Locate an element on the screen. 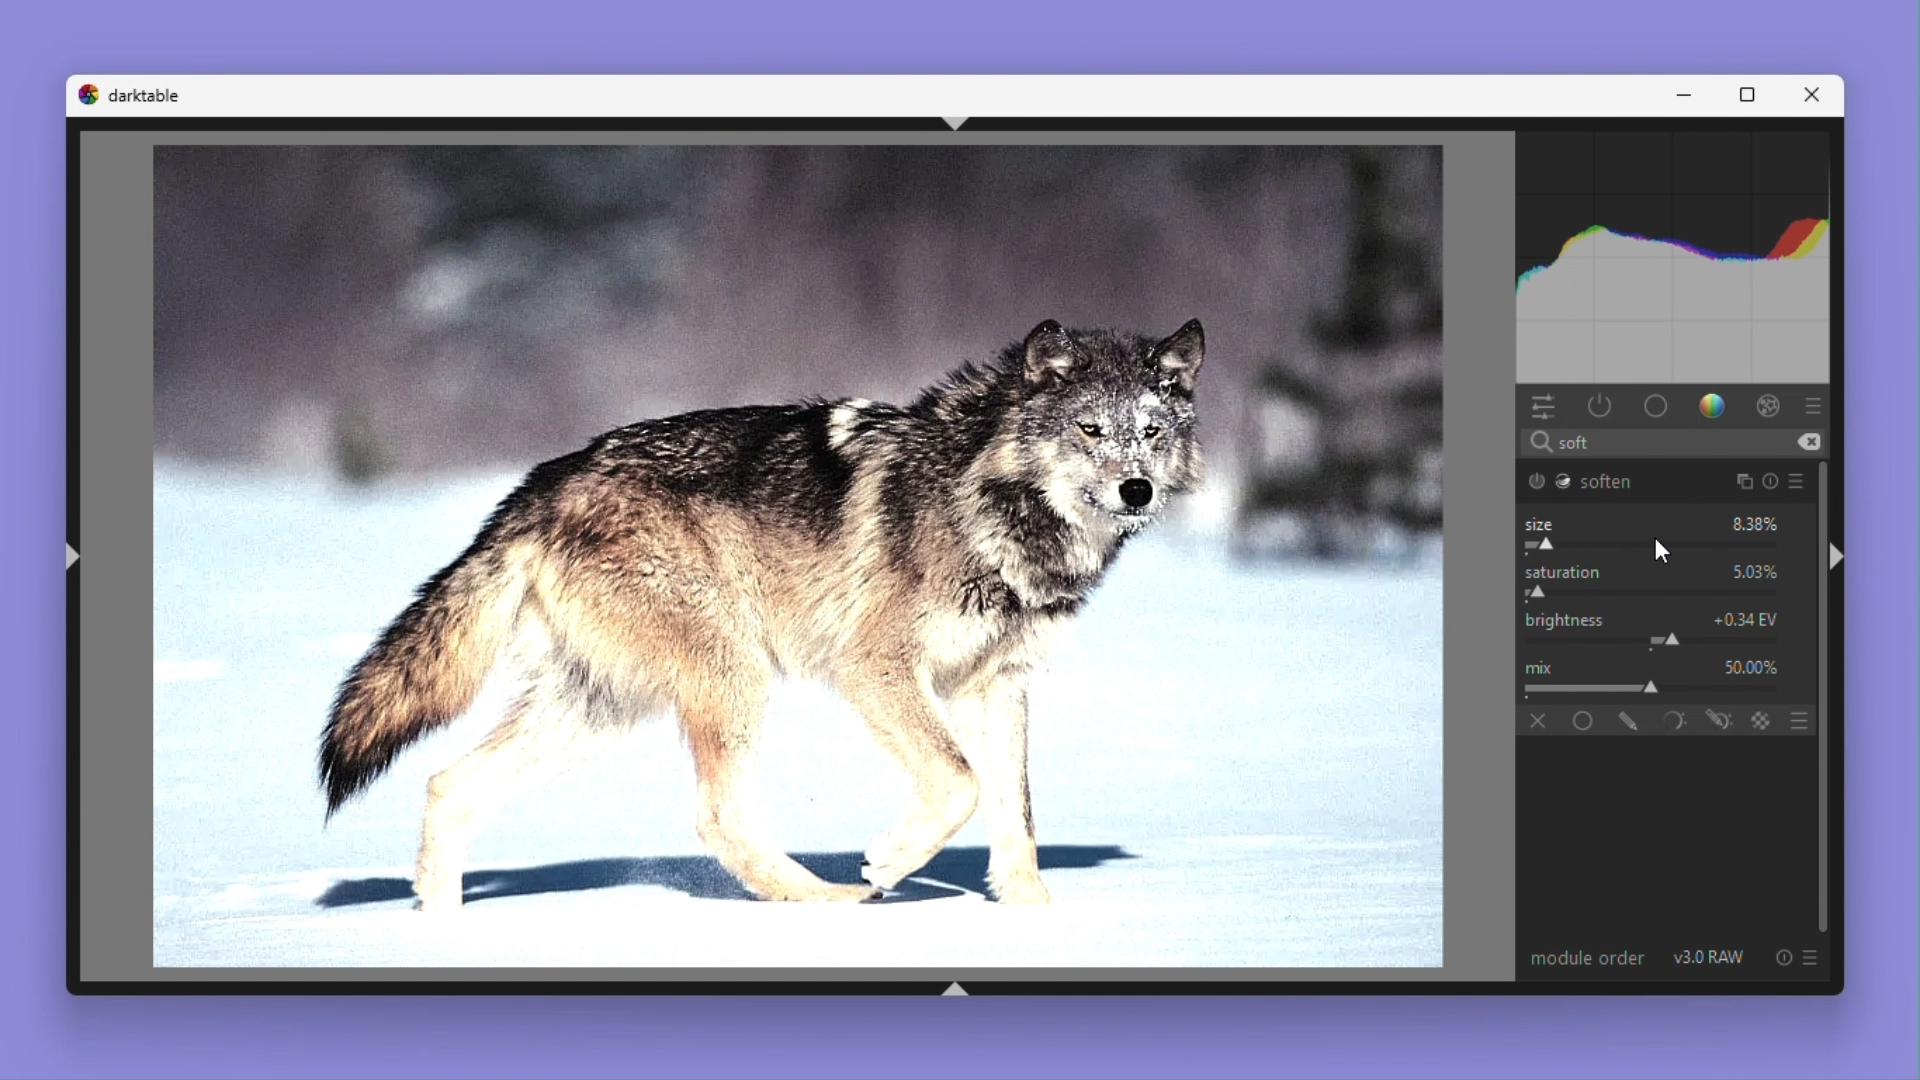  Brightness  is located at coordinates (1564, 618).